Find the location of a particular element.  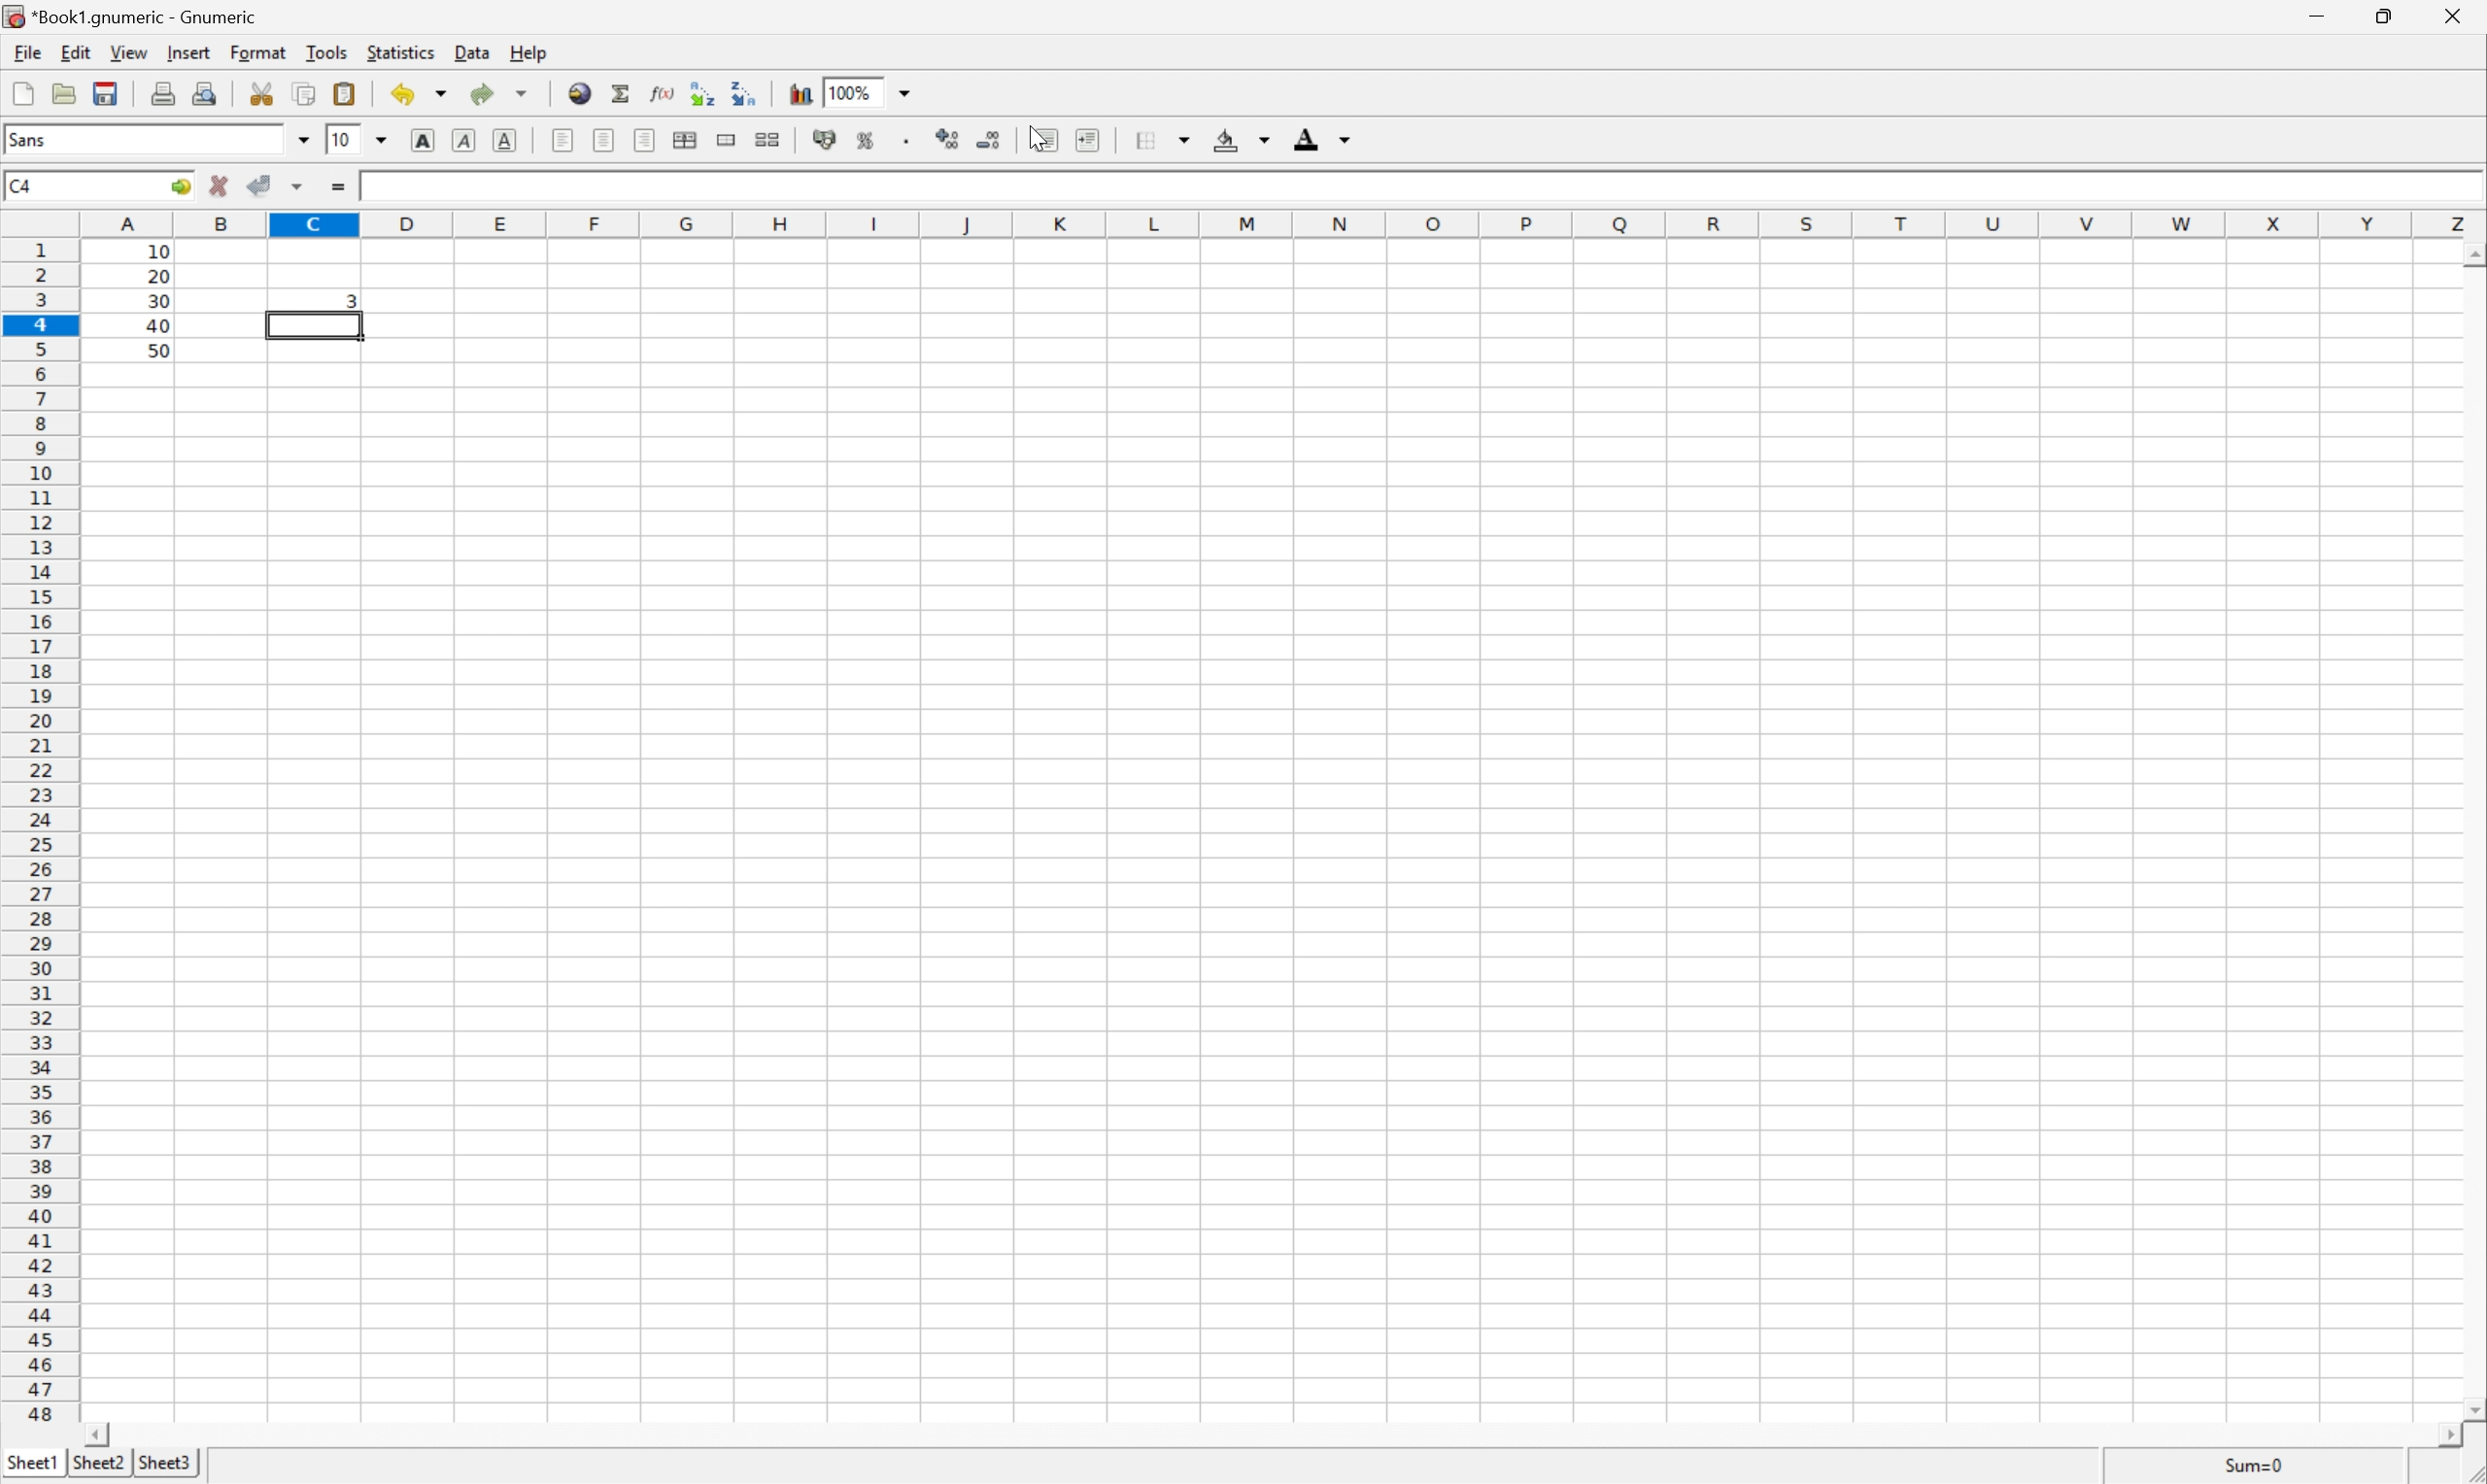

Tools is located at coordinates (327, 52).